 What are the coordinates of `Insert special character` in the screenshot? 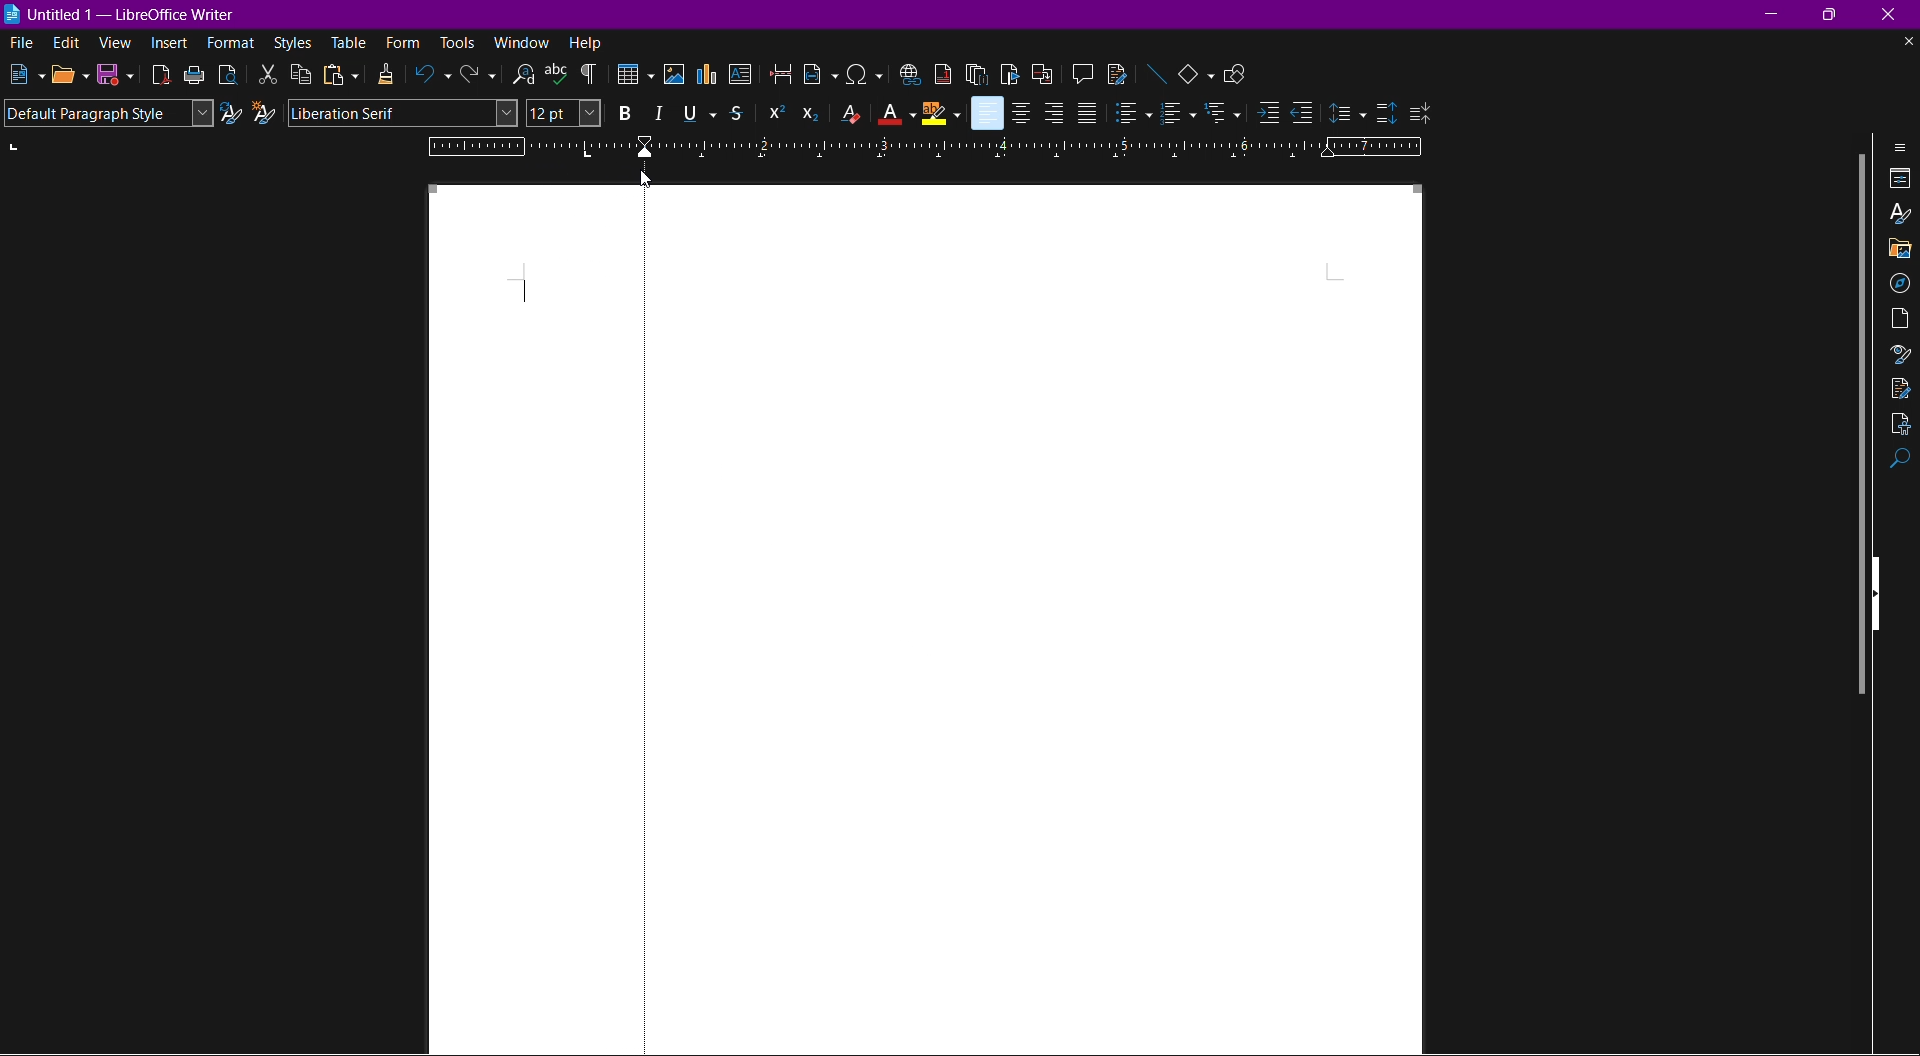 It's located at (865, 73).